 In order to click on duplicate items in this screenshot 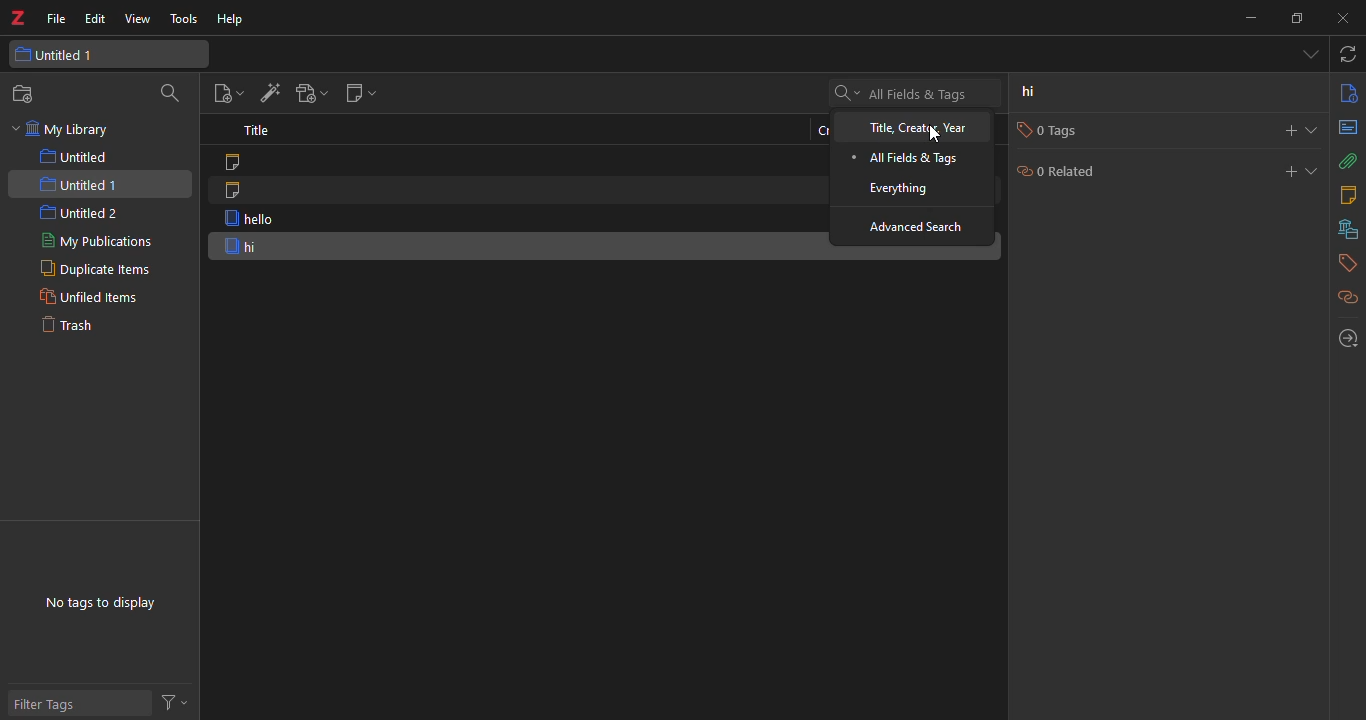, I will do `click(97, 269)`.